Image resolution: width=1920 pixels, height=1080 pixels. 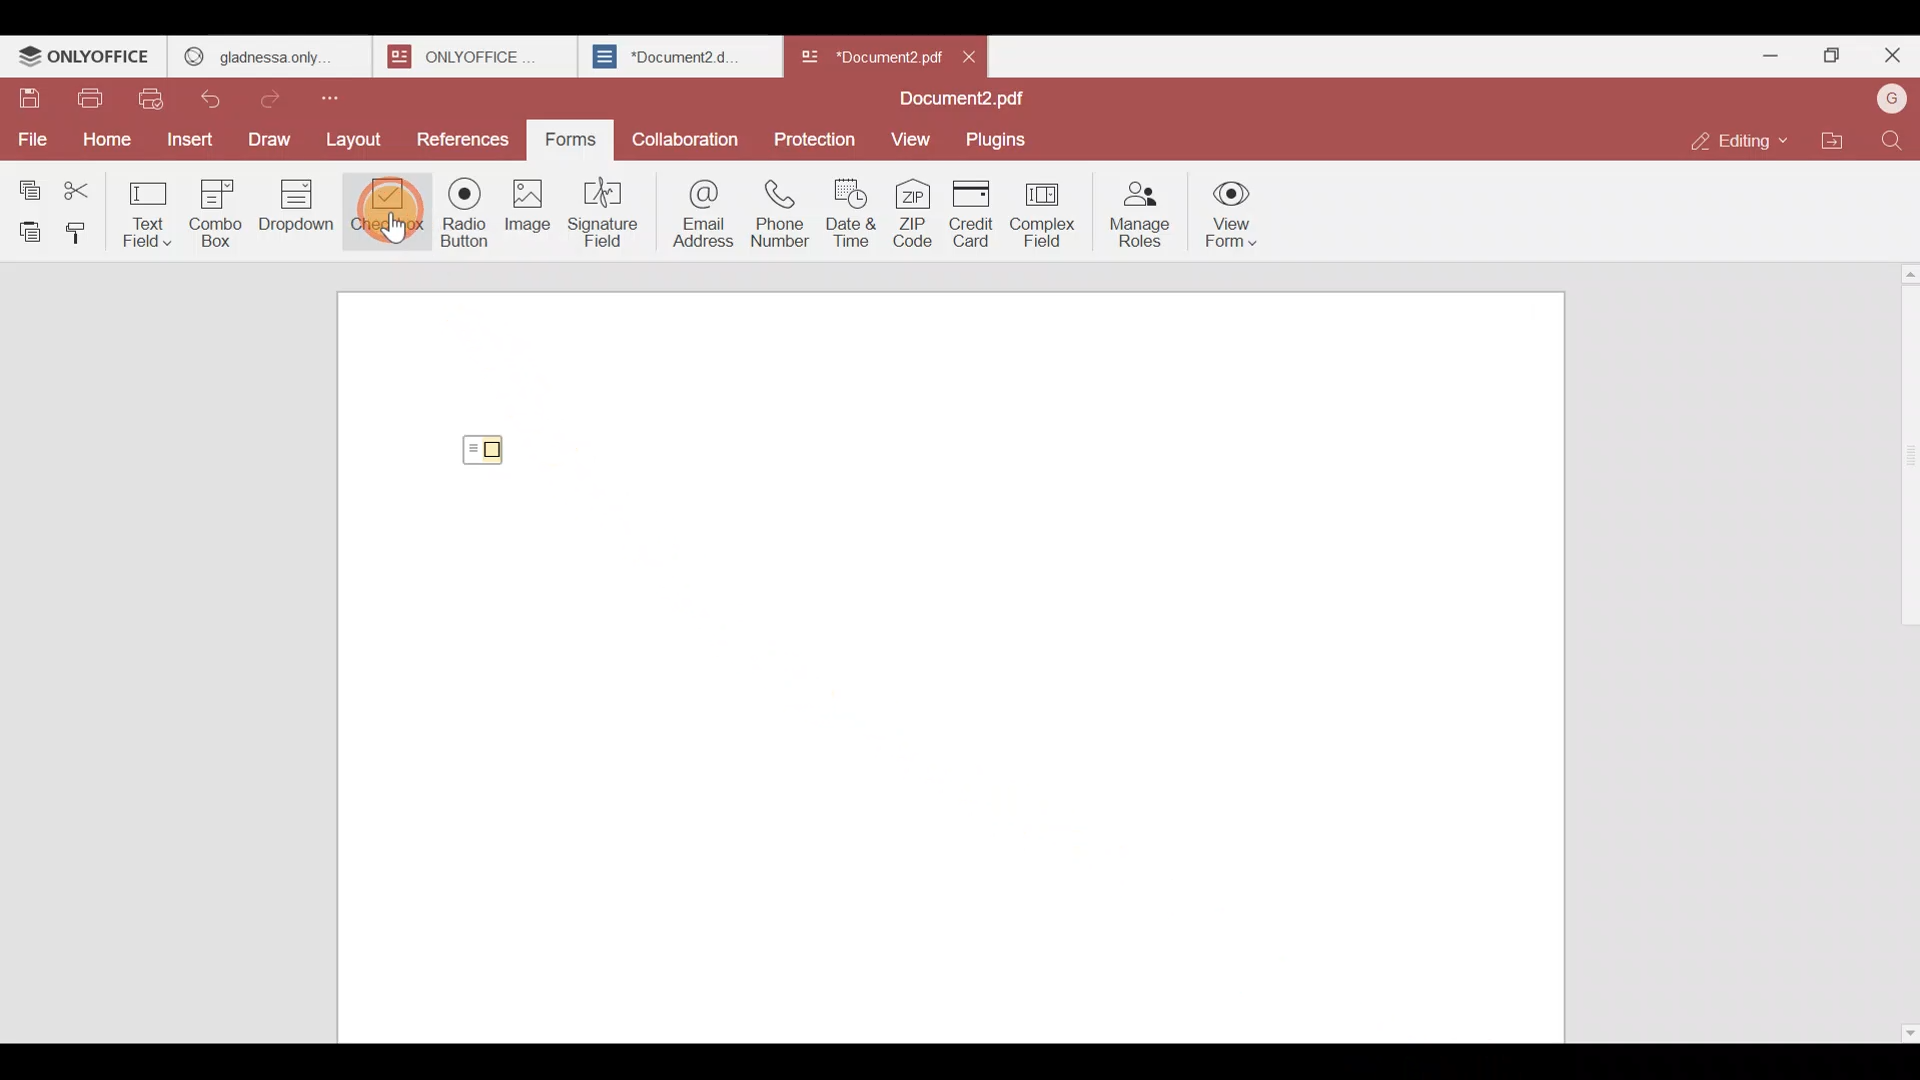 What do you see at coordinates (94, 100) in the screenshot?
I see `Print file` at bounding box center [94, 100].